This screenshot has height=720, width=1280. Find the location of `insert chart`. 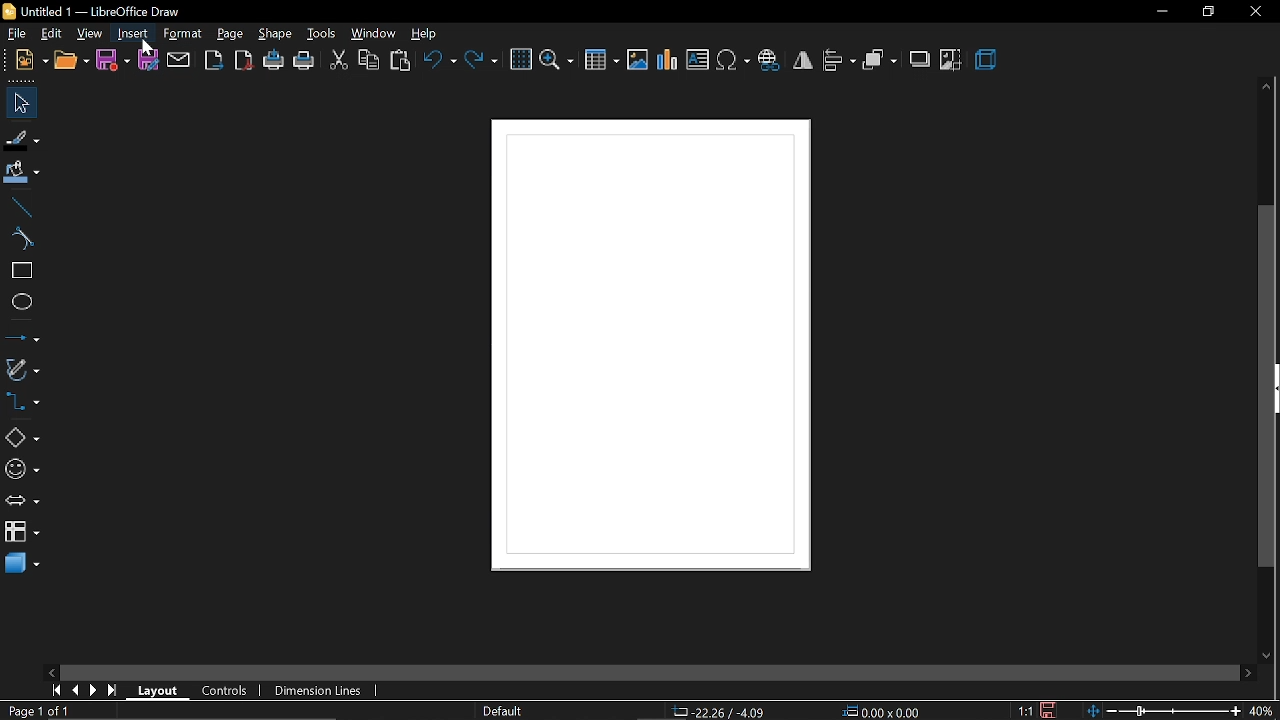

insert chart is located at coordinates (668, 63).